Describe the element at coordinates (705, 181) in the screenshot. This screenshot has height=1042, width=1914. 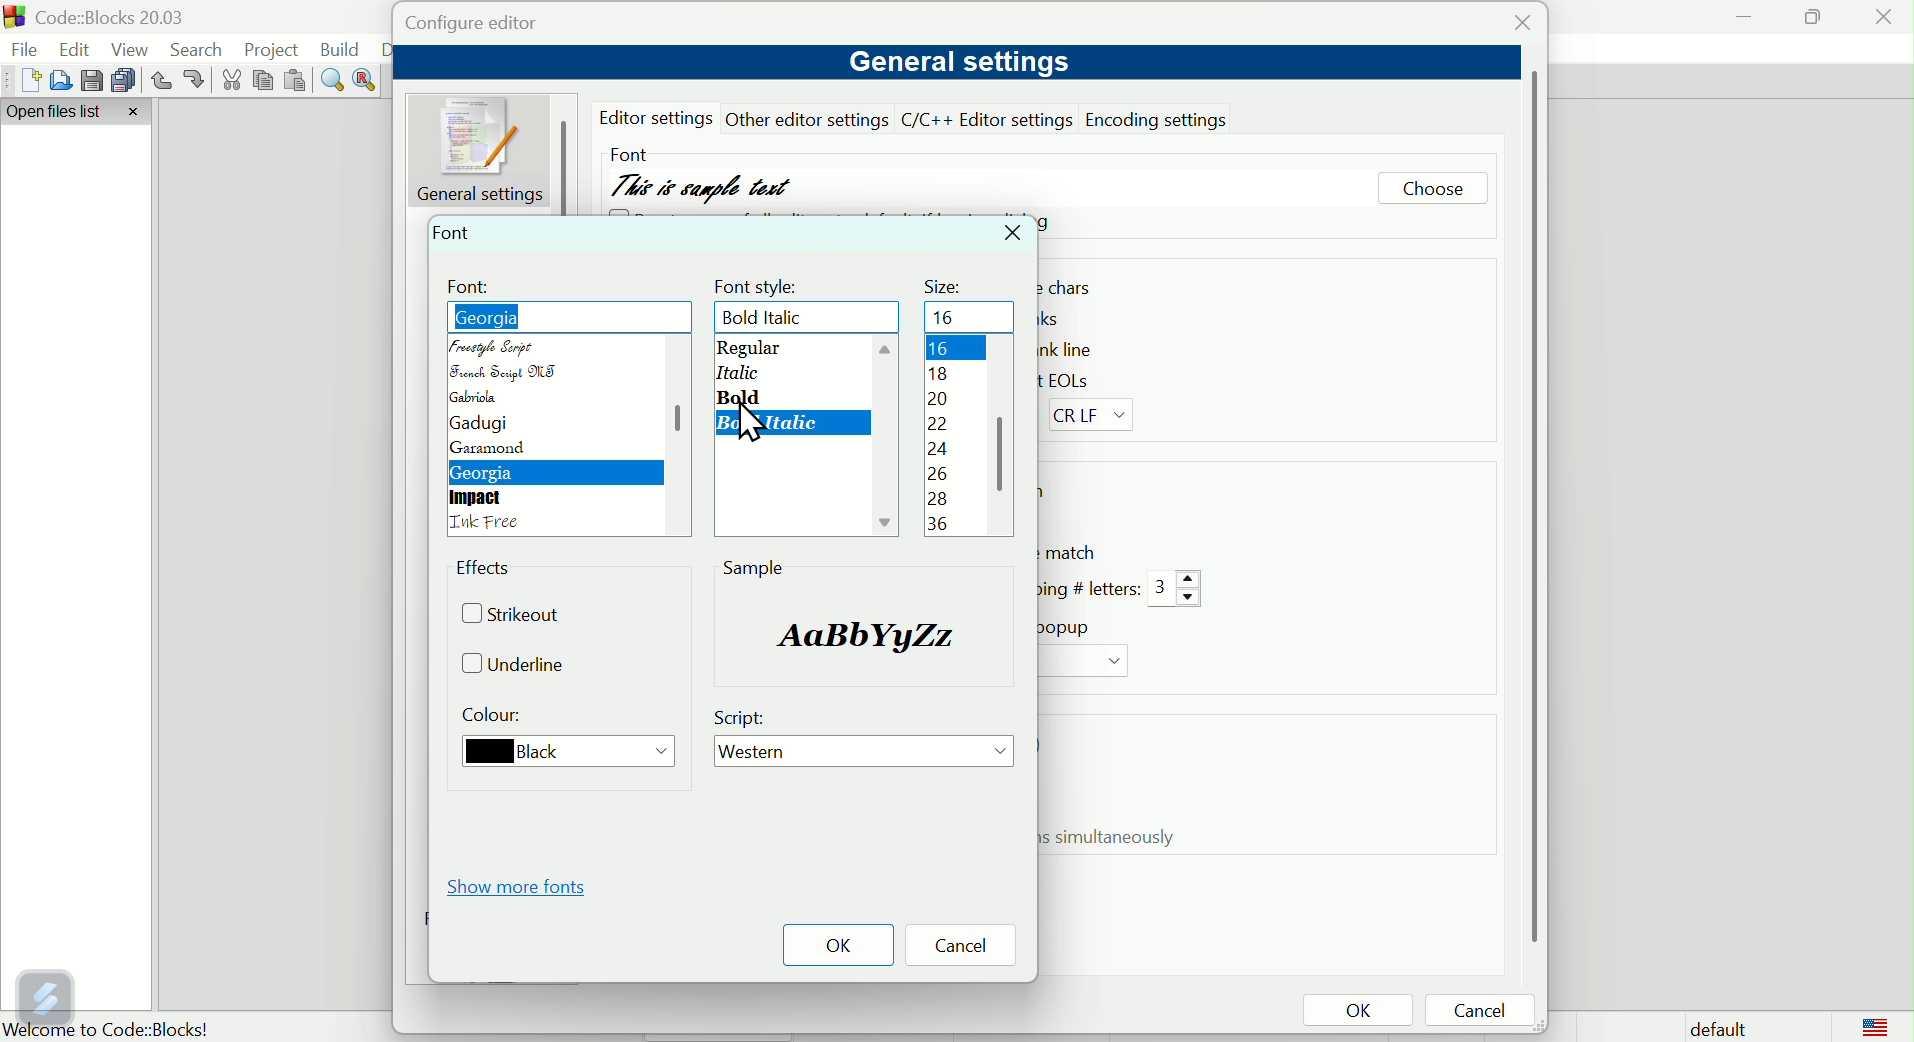
I see `This is sample text` at that location.